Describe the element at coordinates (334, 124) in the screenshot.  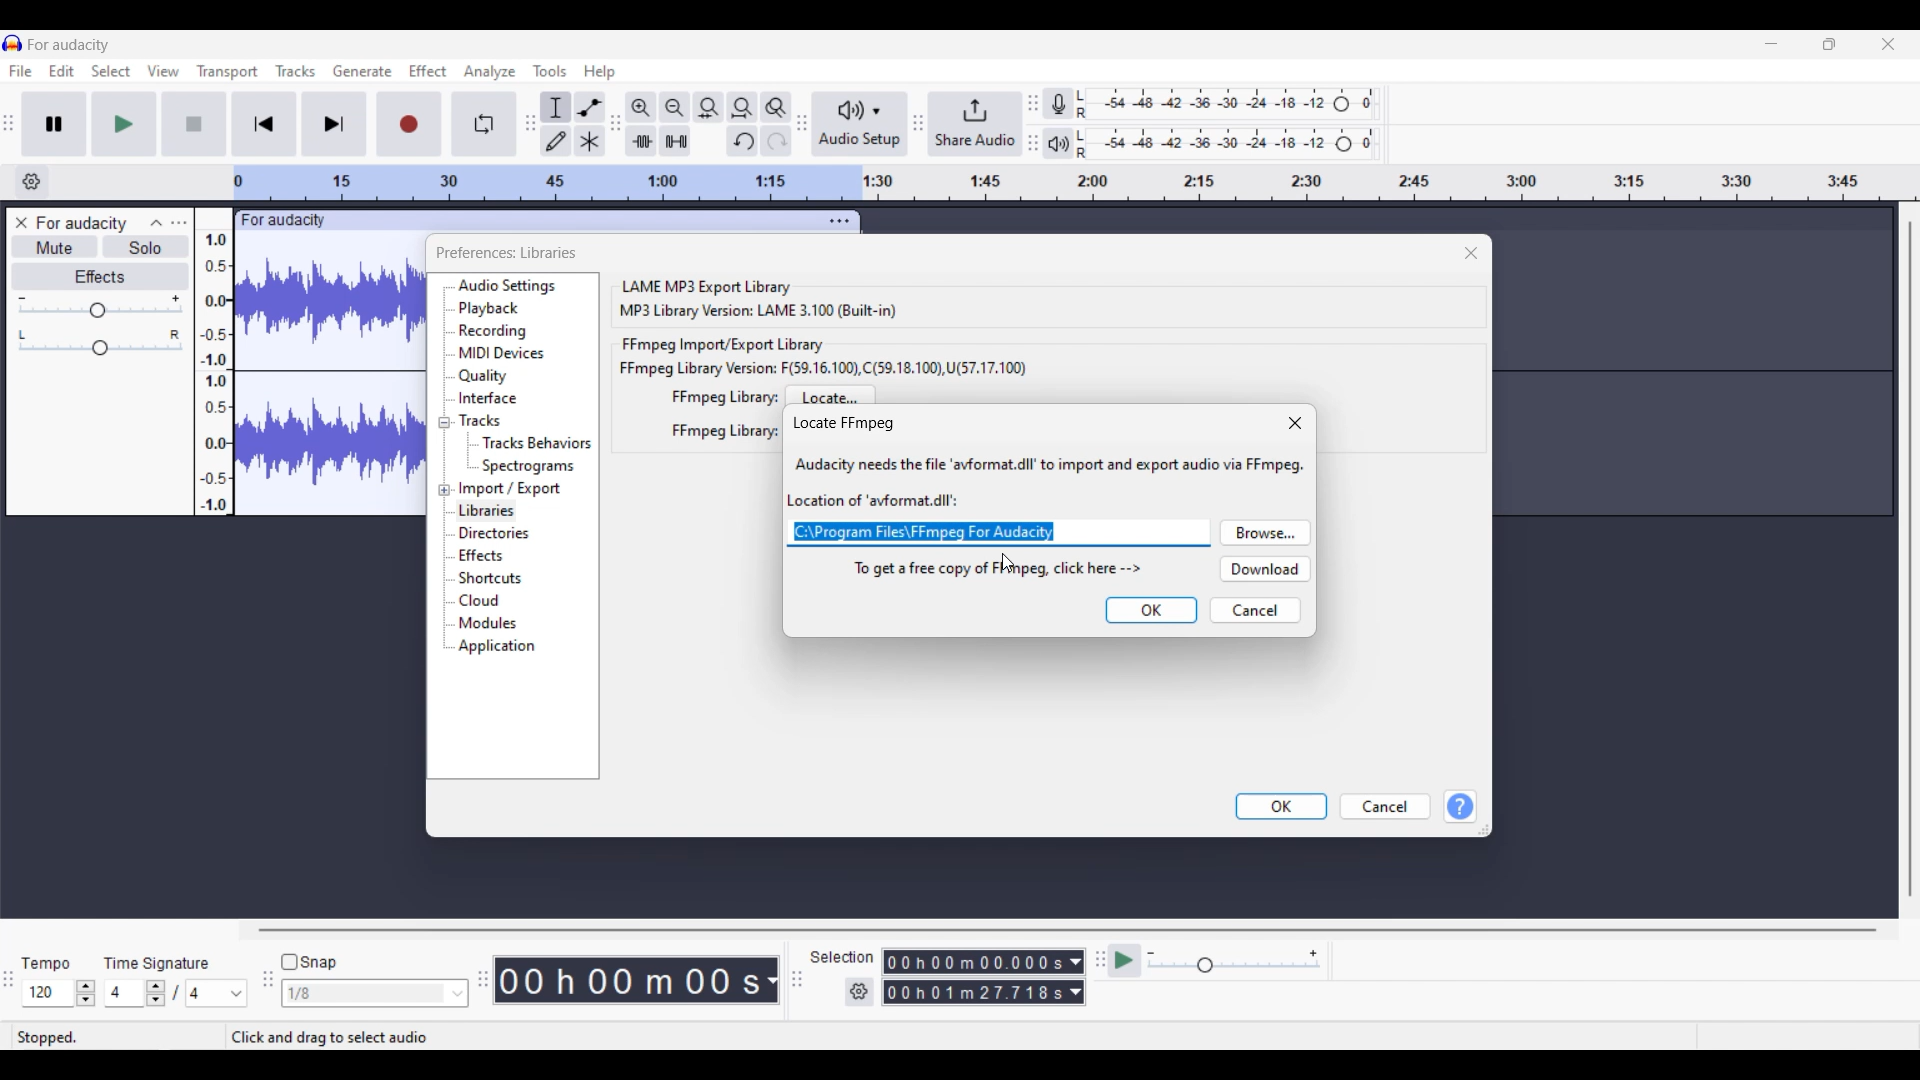
I see `Skip/Select to end` at that location.